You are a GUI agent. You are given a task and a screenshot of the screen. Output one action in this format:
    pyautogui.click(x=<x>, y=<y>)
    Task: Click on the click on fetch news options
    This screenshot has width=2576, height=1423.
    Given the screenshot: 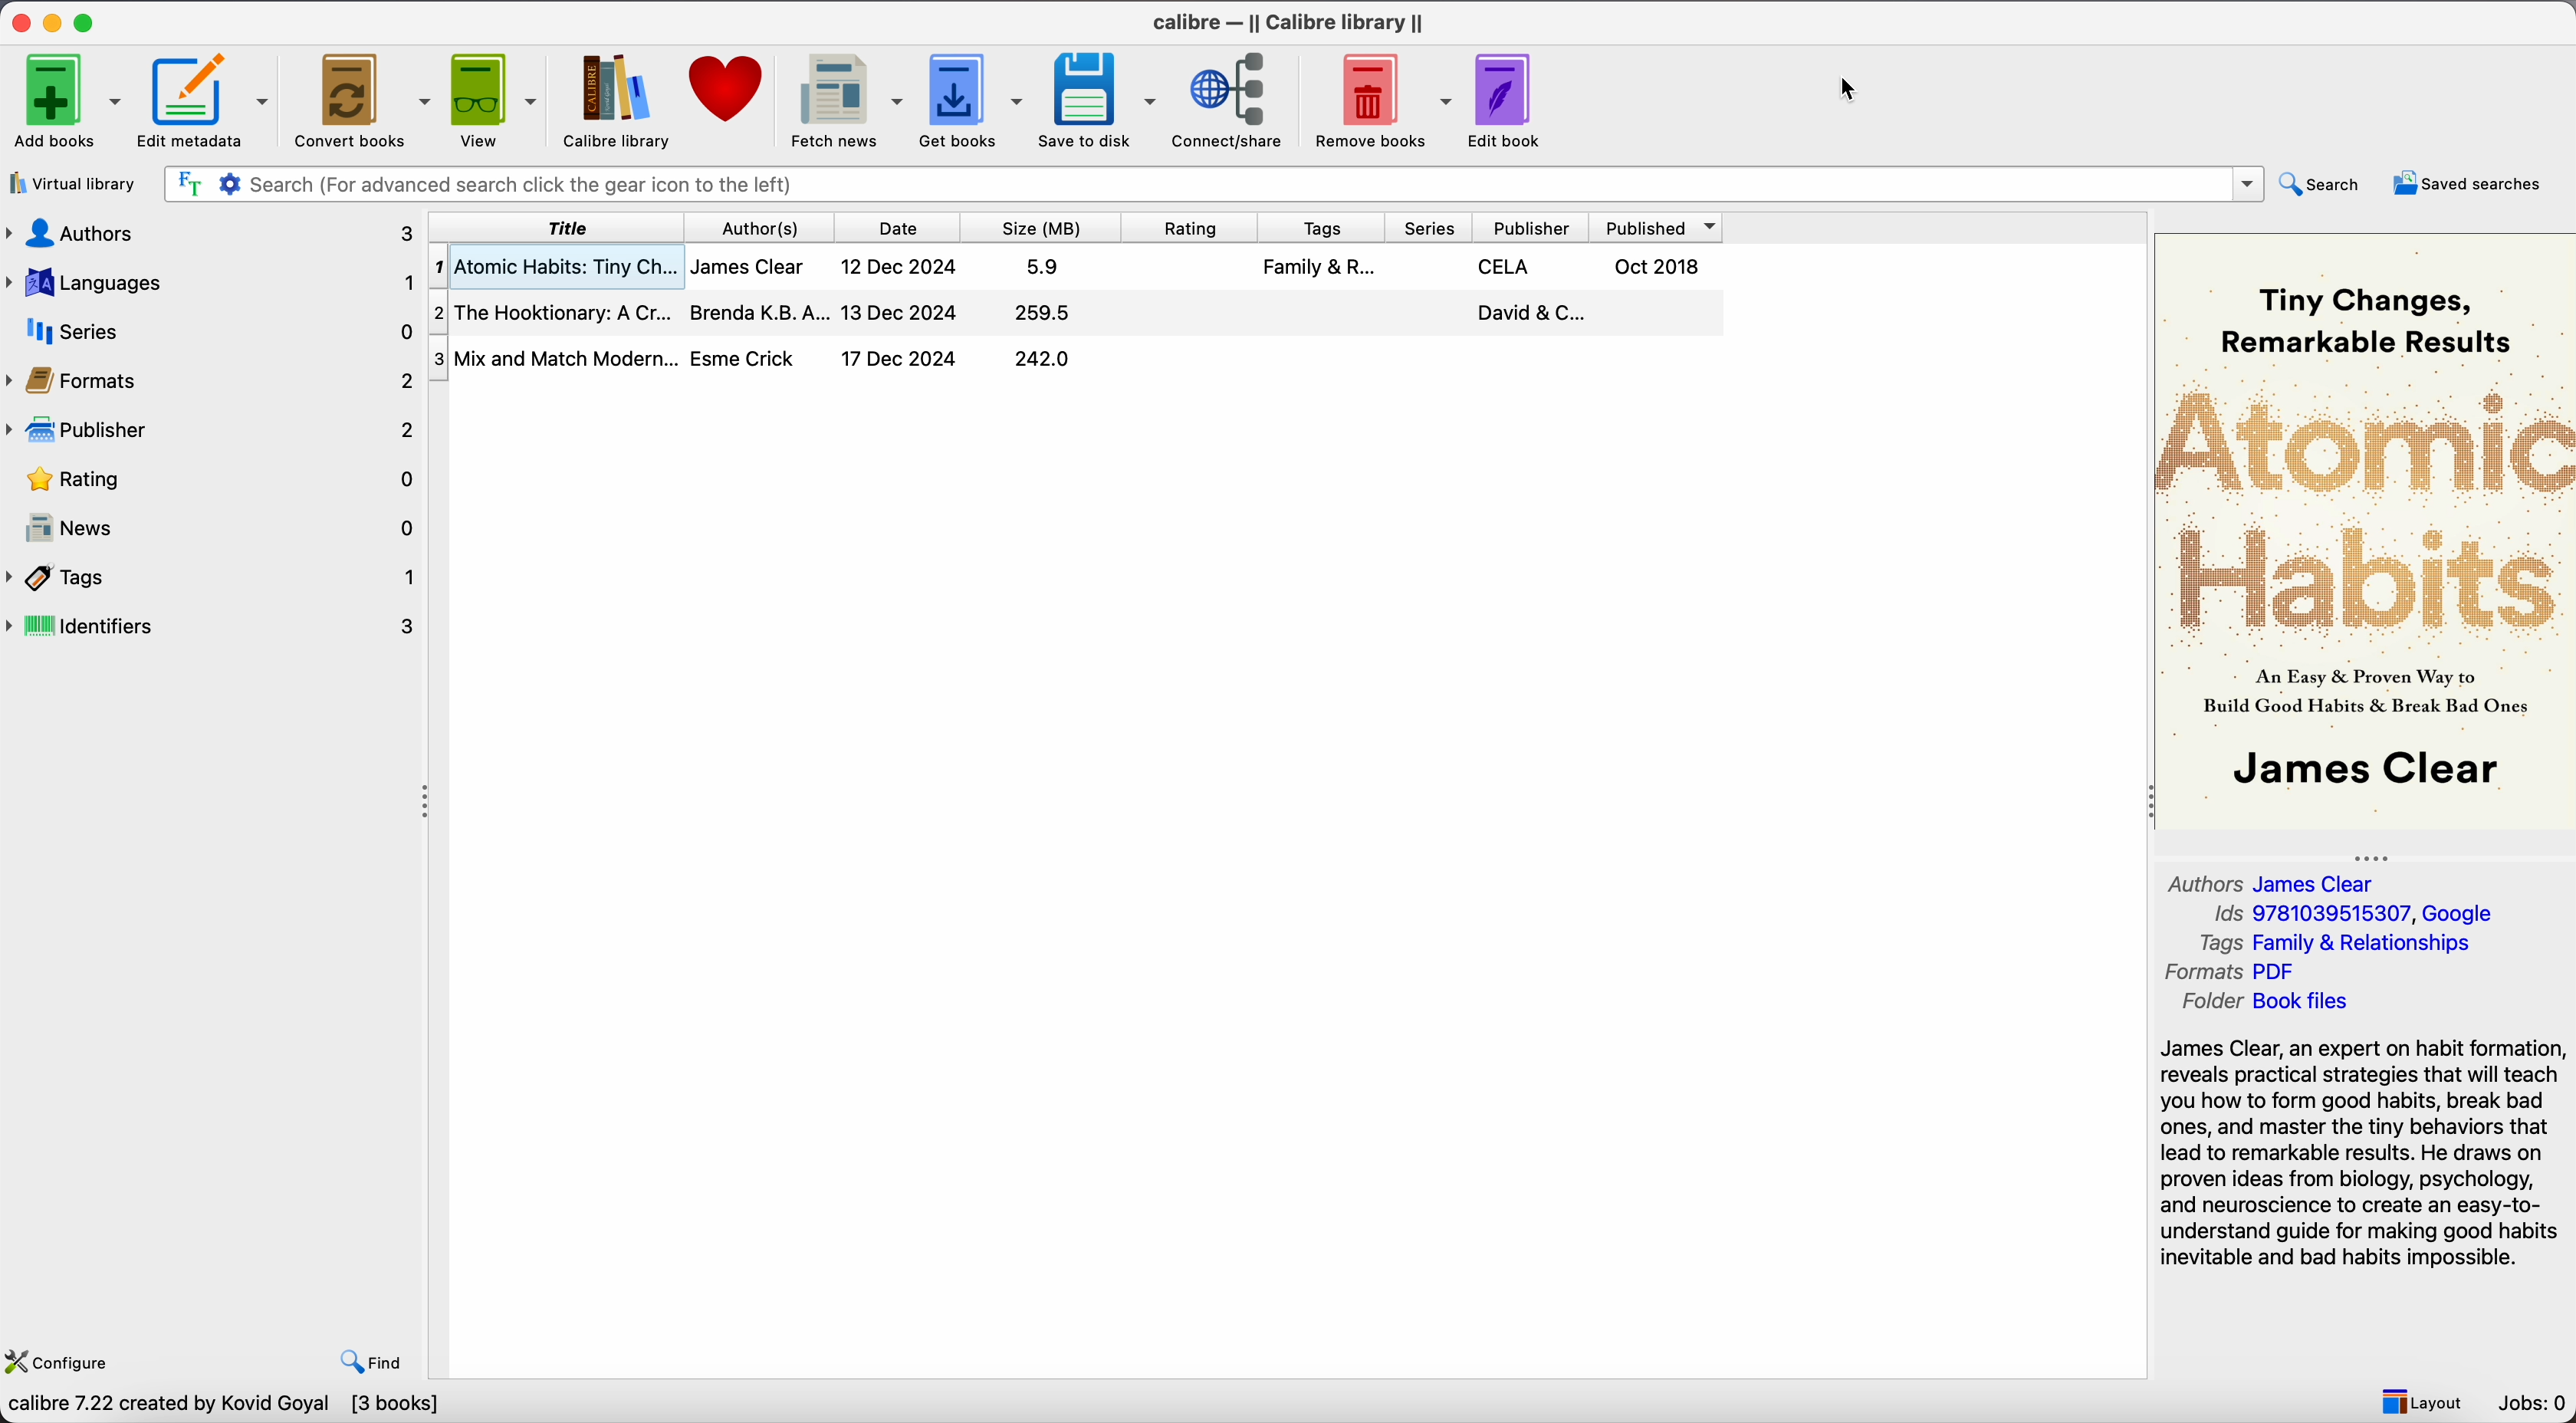 What is the action you would take?
    pyautogui.click(x=843, y=104)
    